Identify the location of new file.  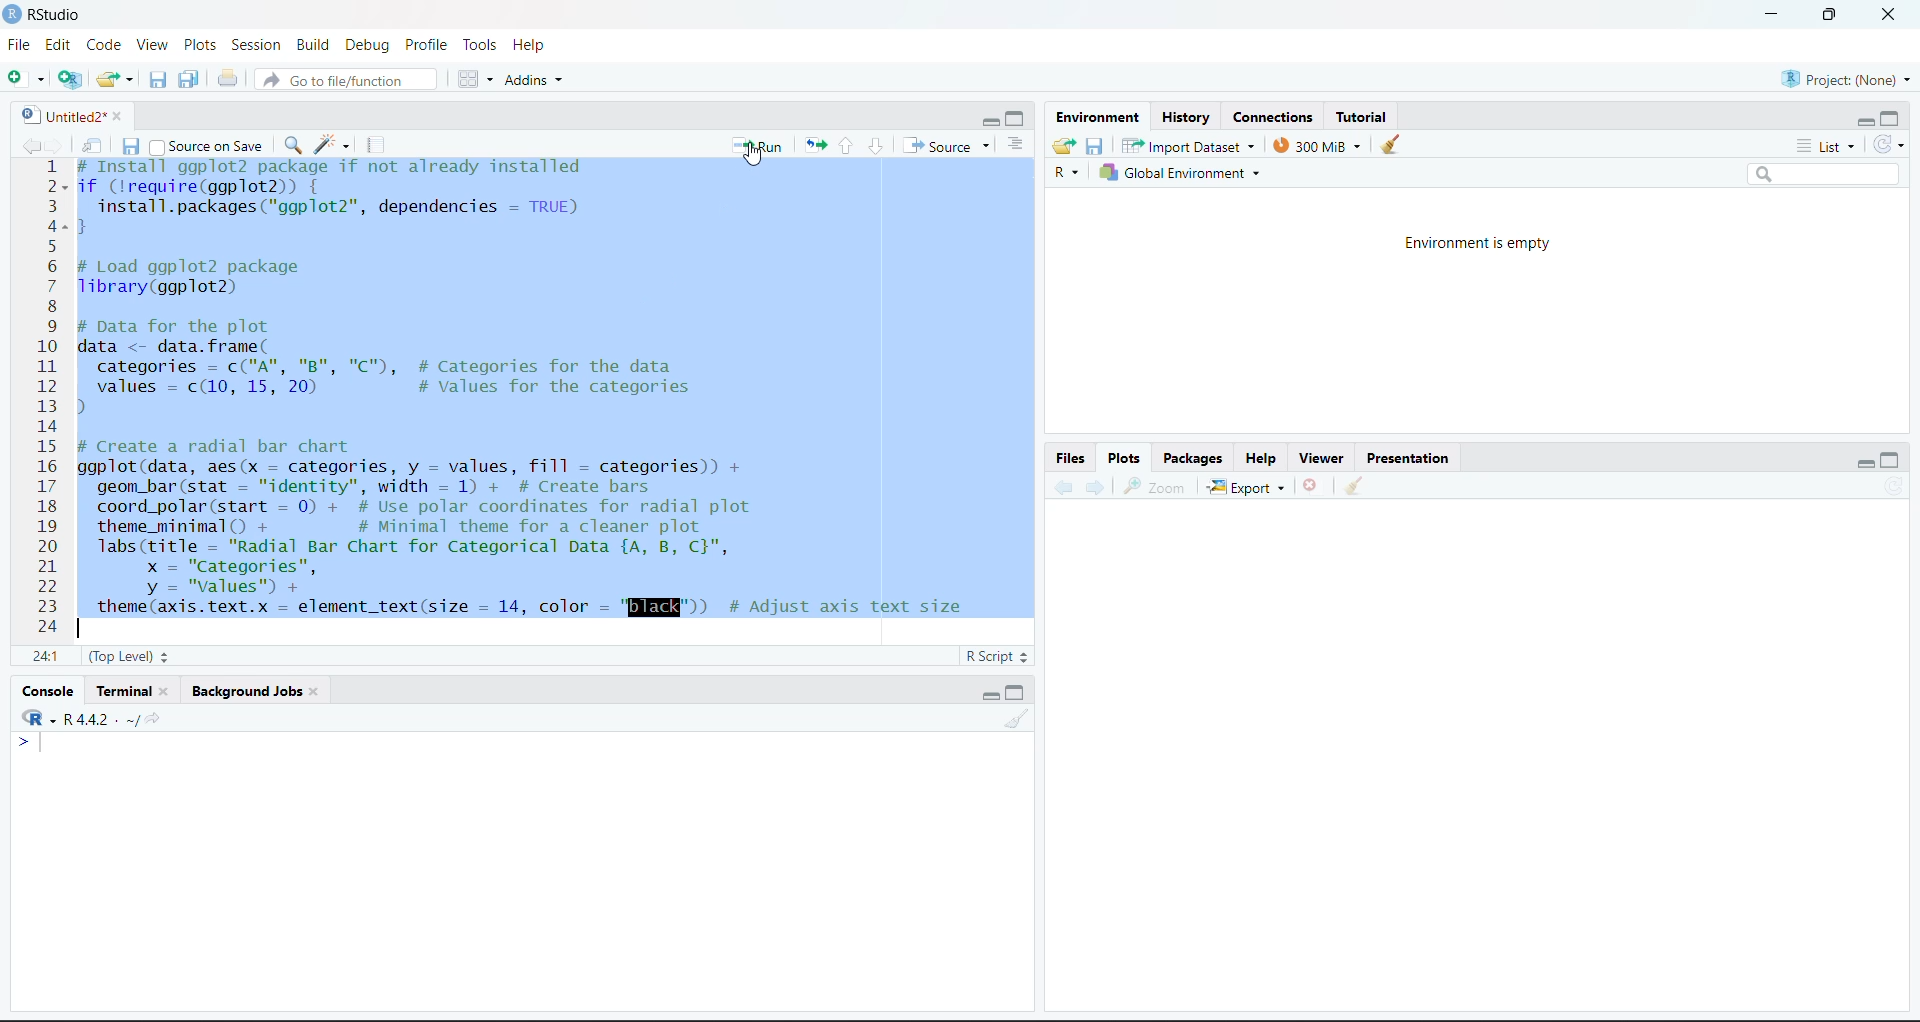
(26, 80).